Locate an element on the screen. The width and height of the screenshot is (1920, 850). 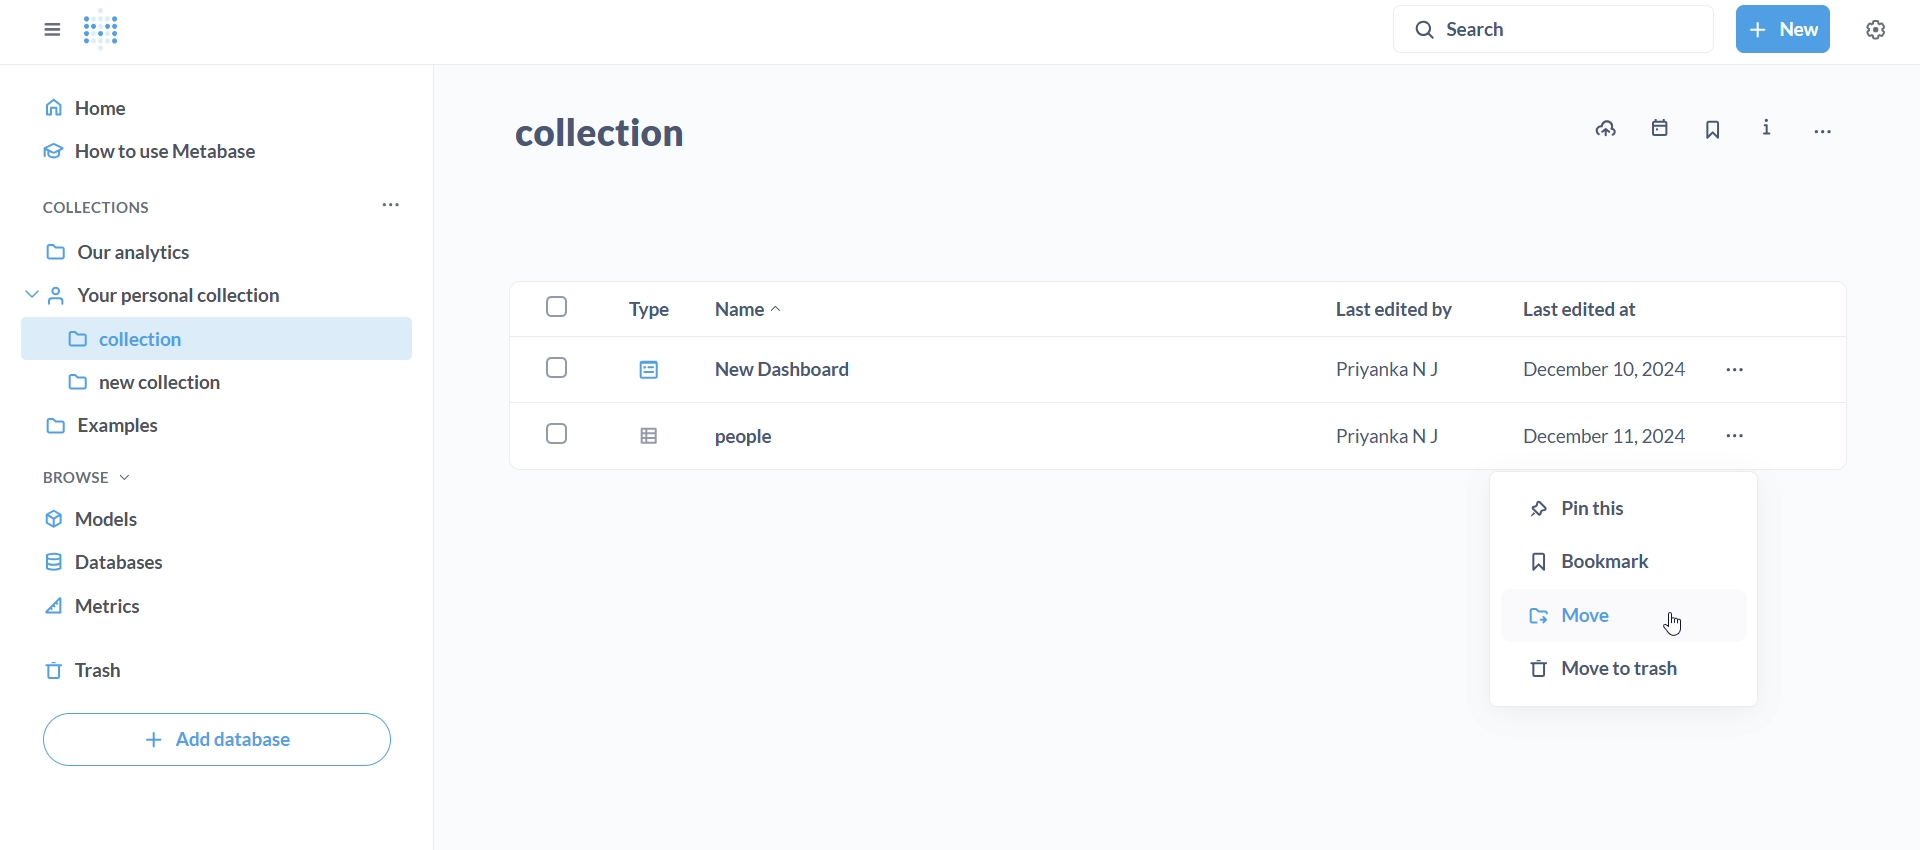
close sidebar is located at coordinates (50, 30).